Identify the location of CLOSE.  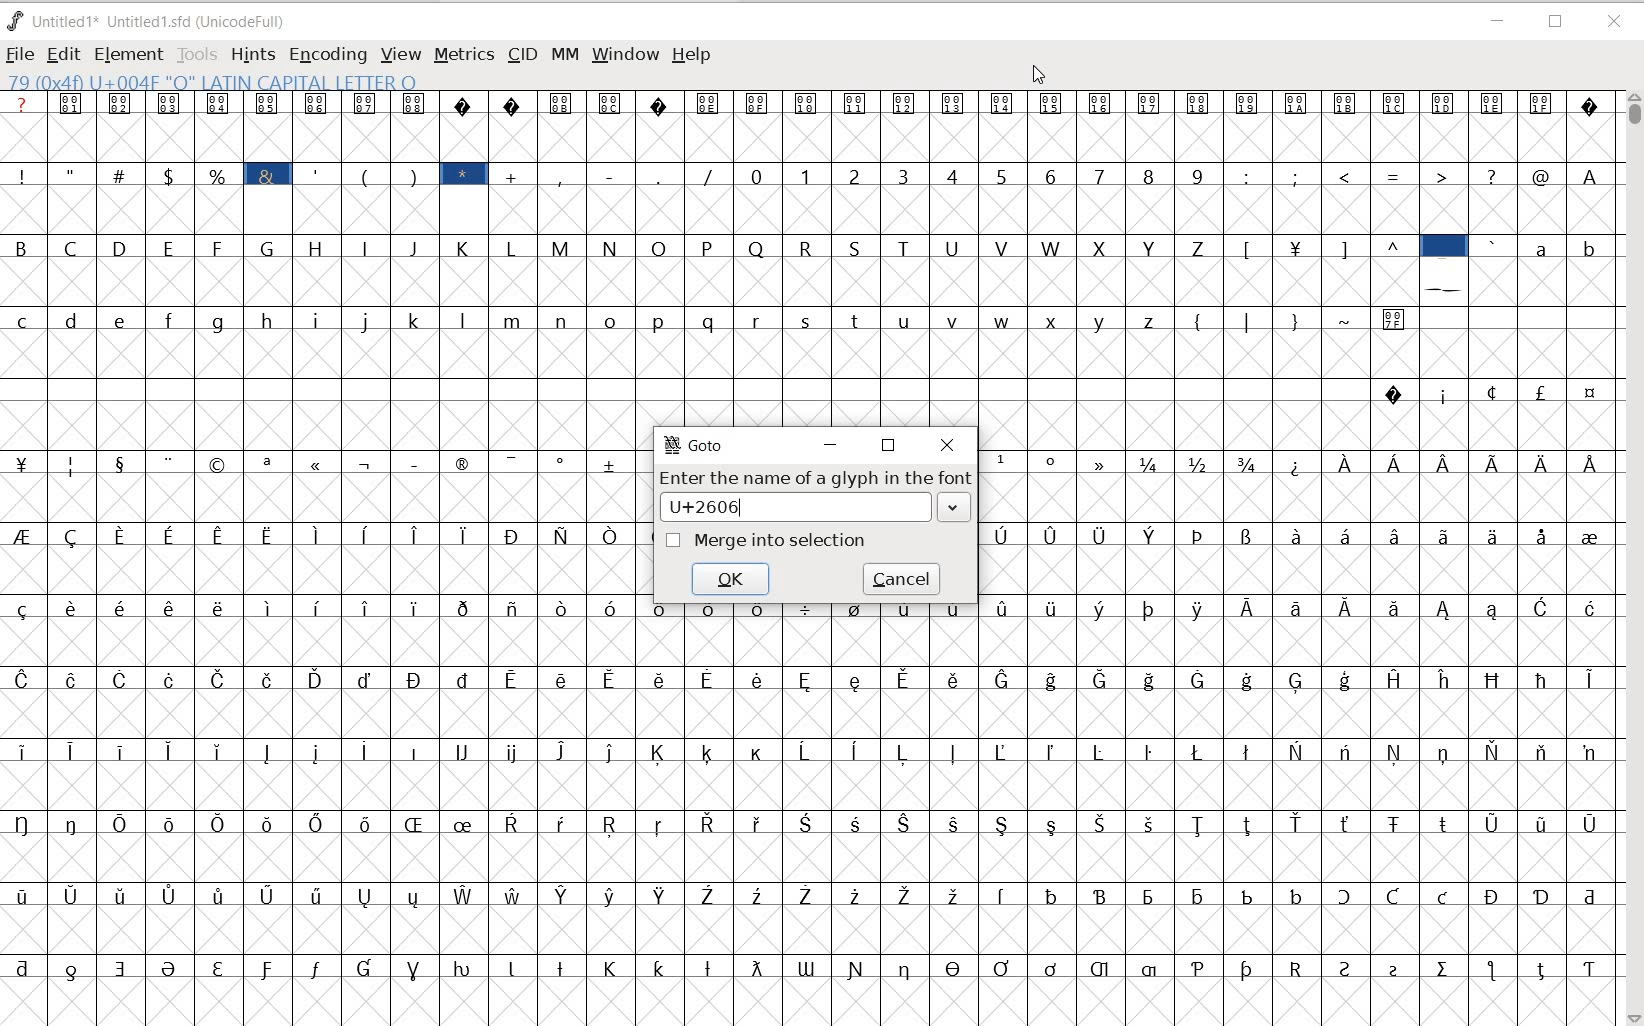
(1614, 22).